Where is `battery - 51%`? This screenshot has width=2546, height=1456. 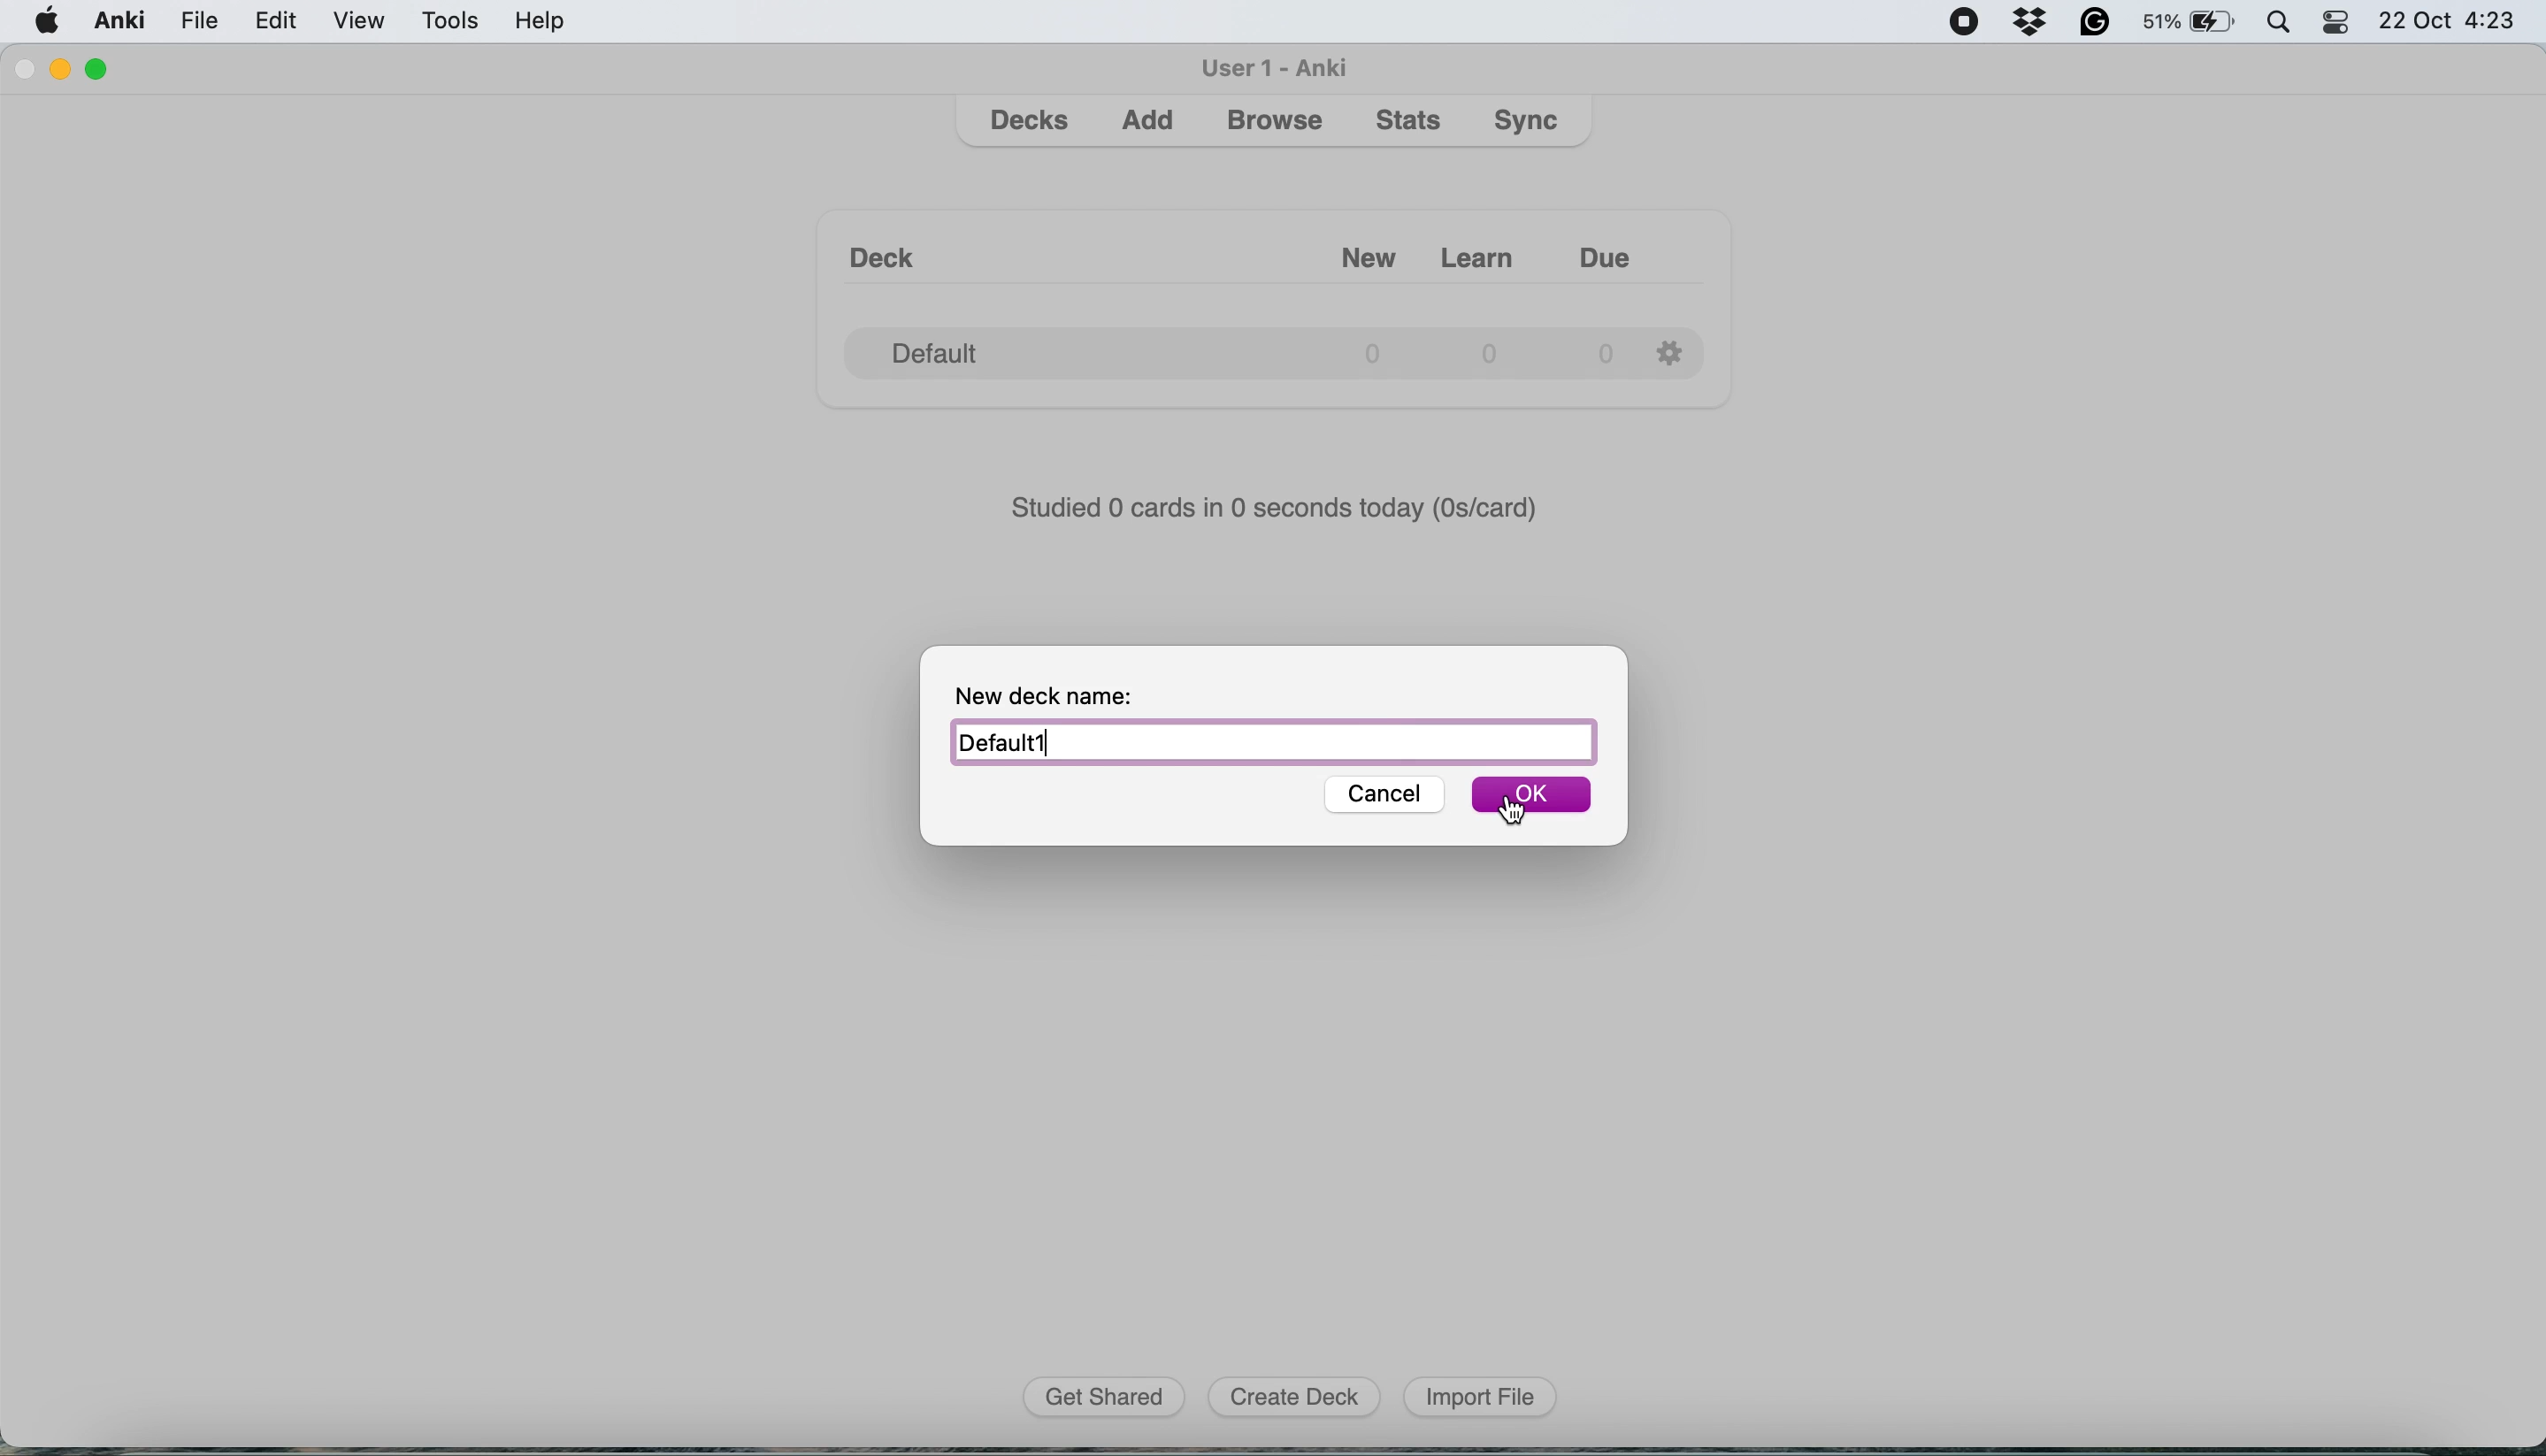 battery - 51% is located at coordinates (2187, 25).